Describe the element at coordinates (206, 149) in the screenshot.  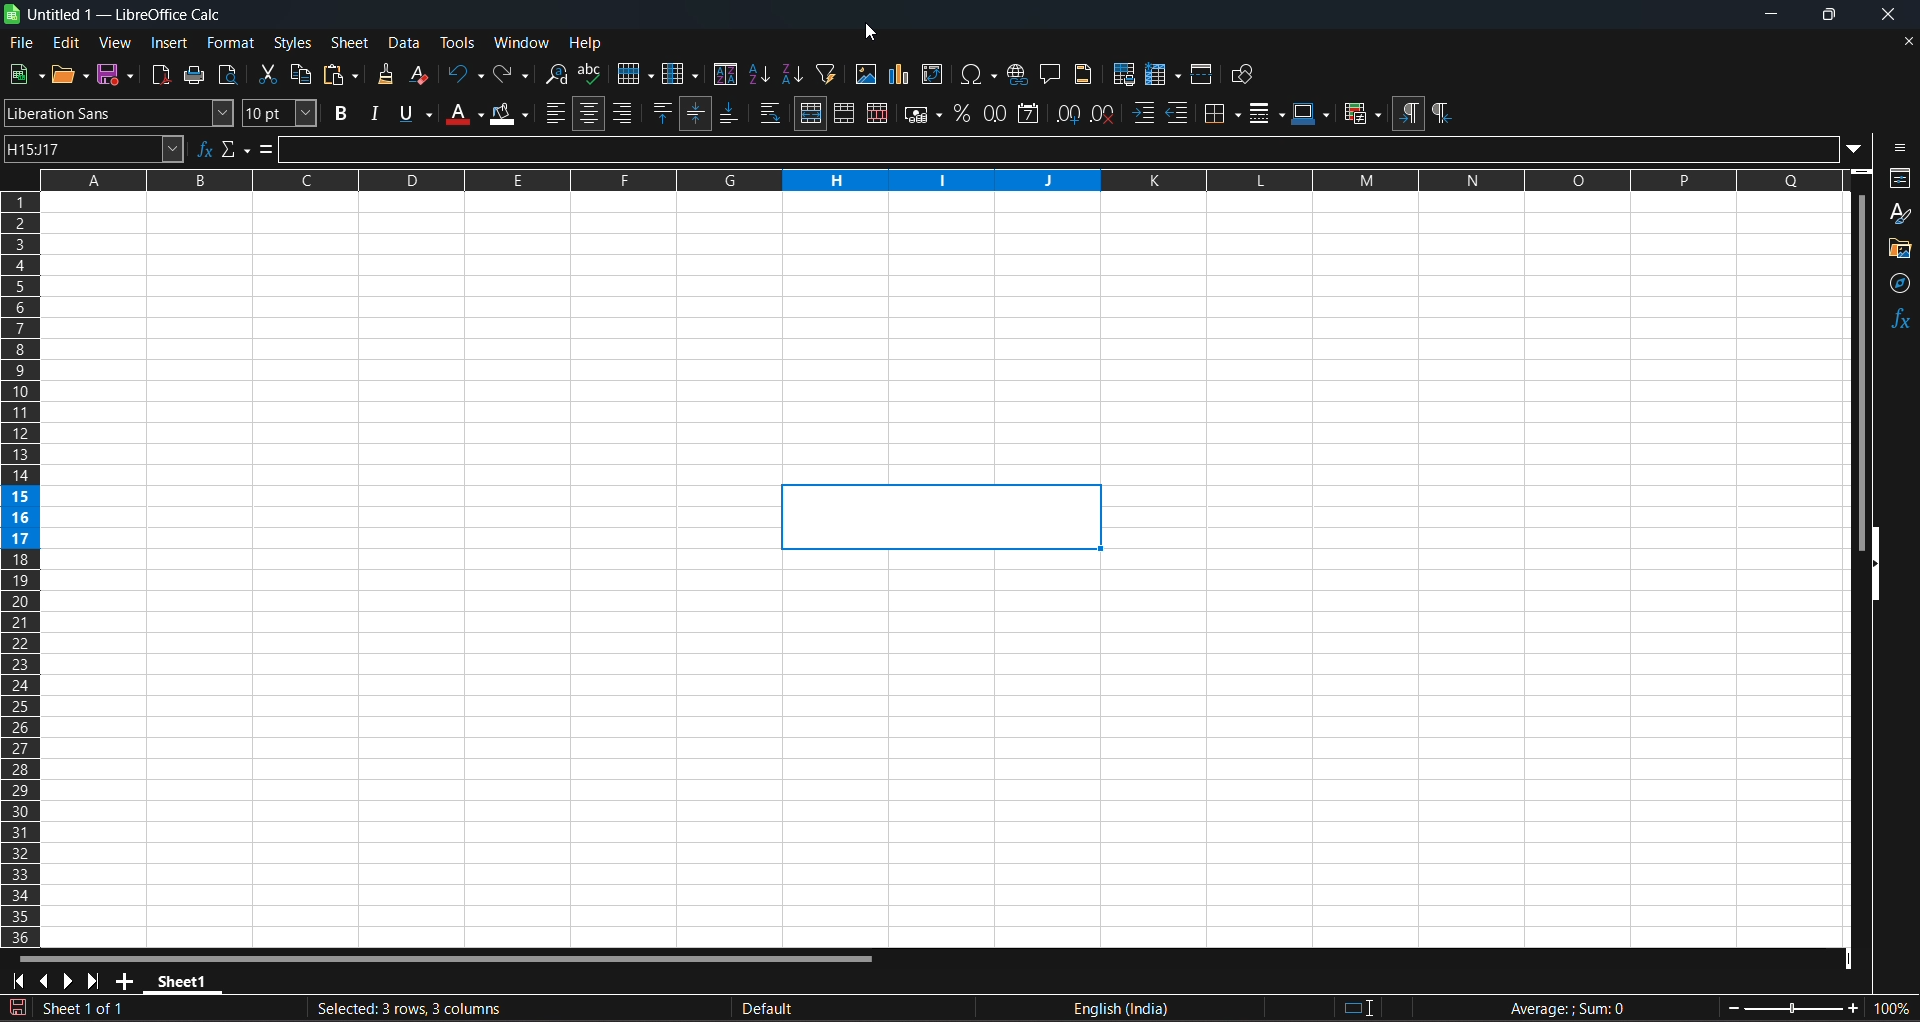
I see `function wizard` at that location.